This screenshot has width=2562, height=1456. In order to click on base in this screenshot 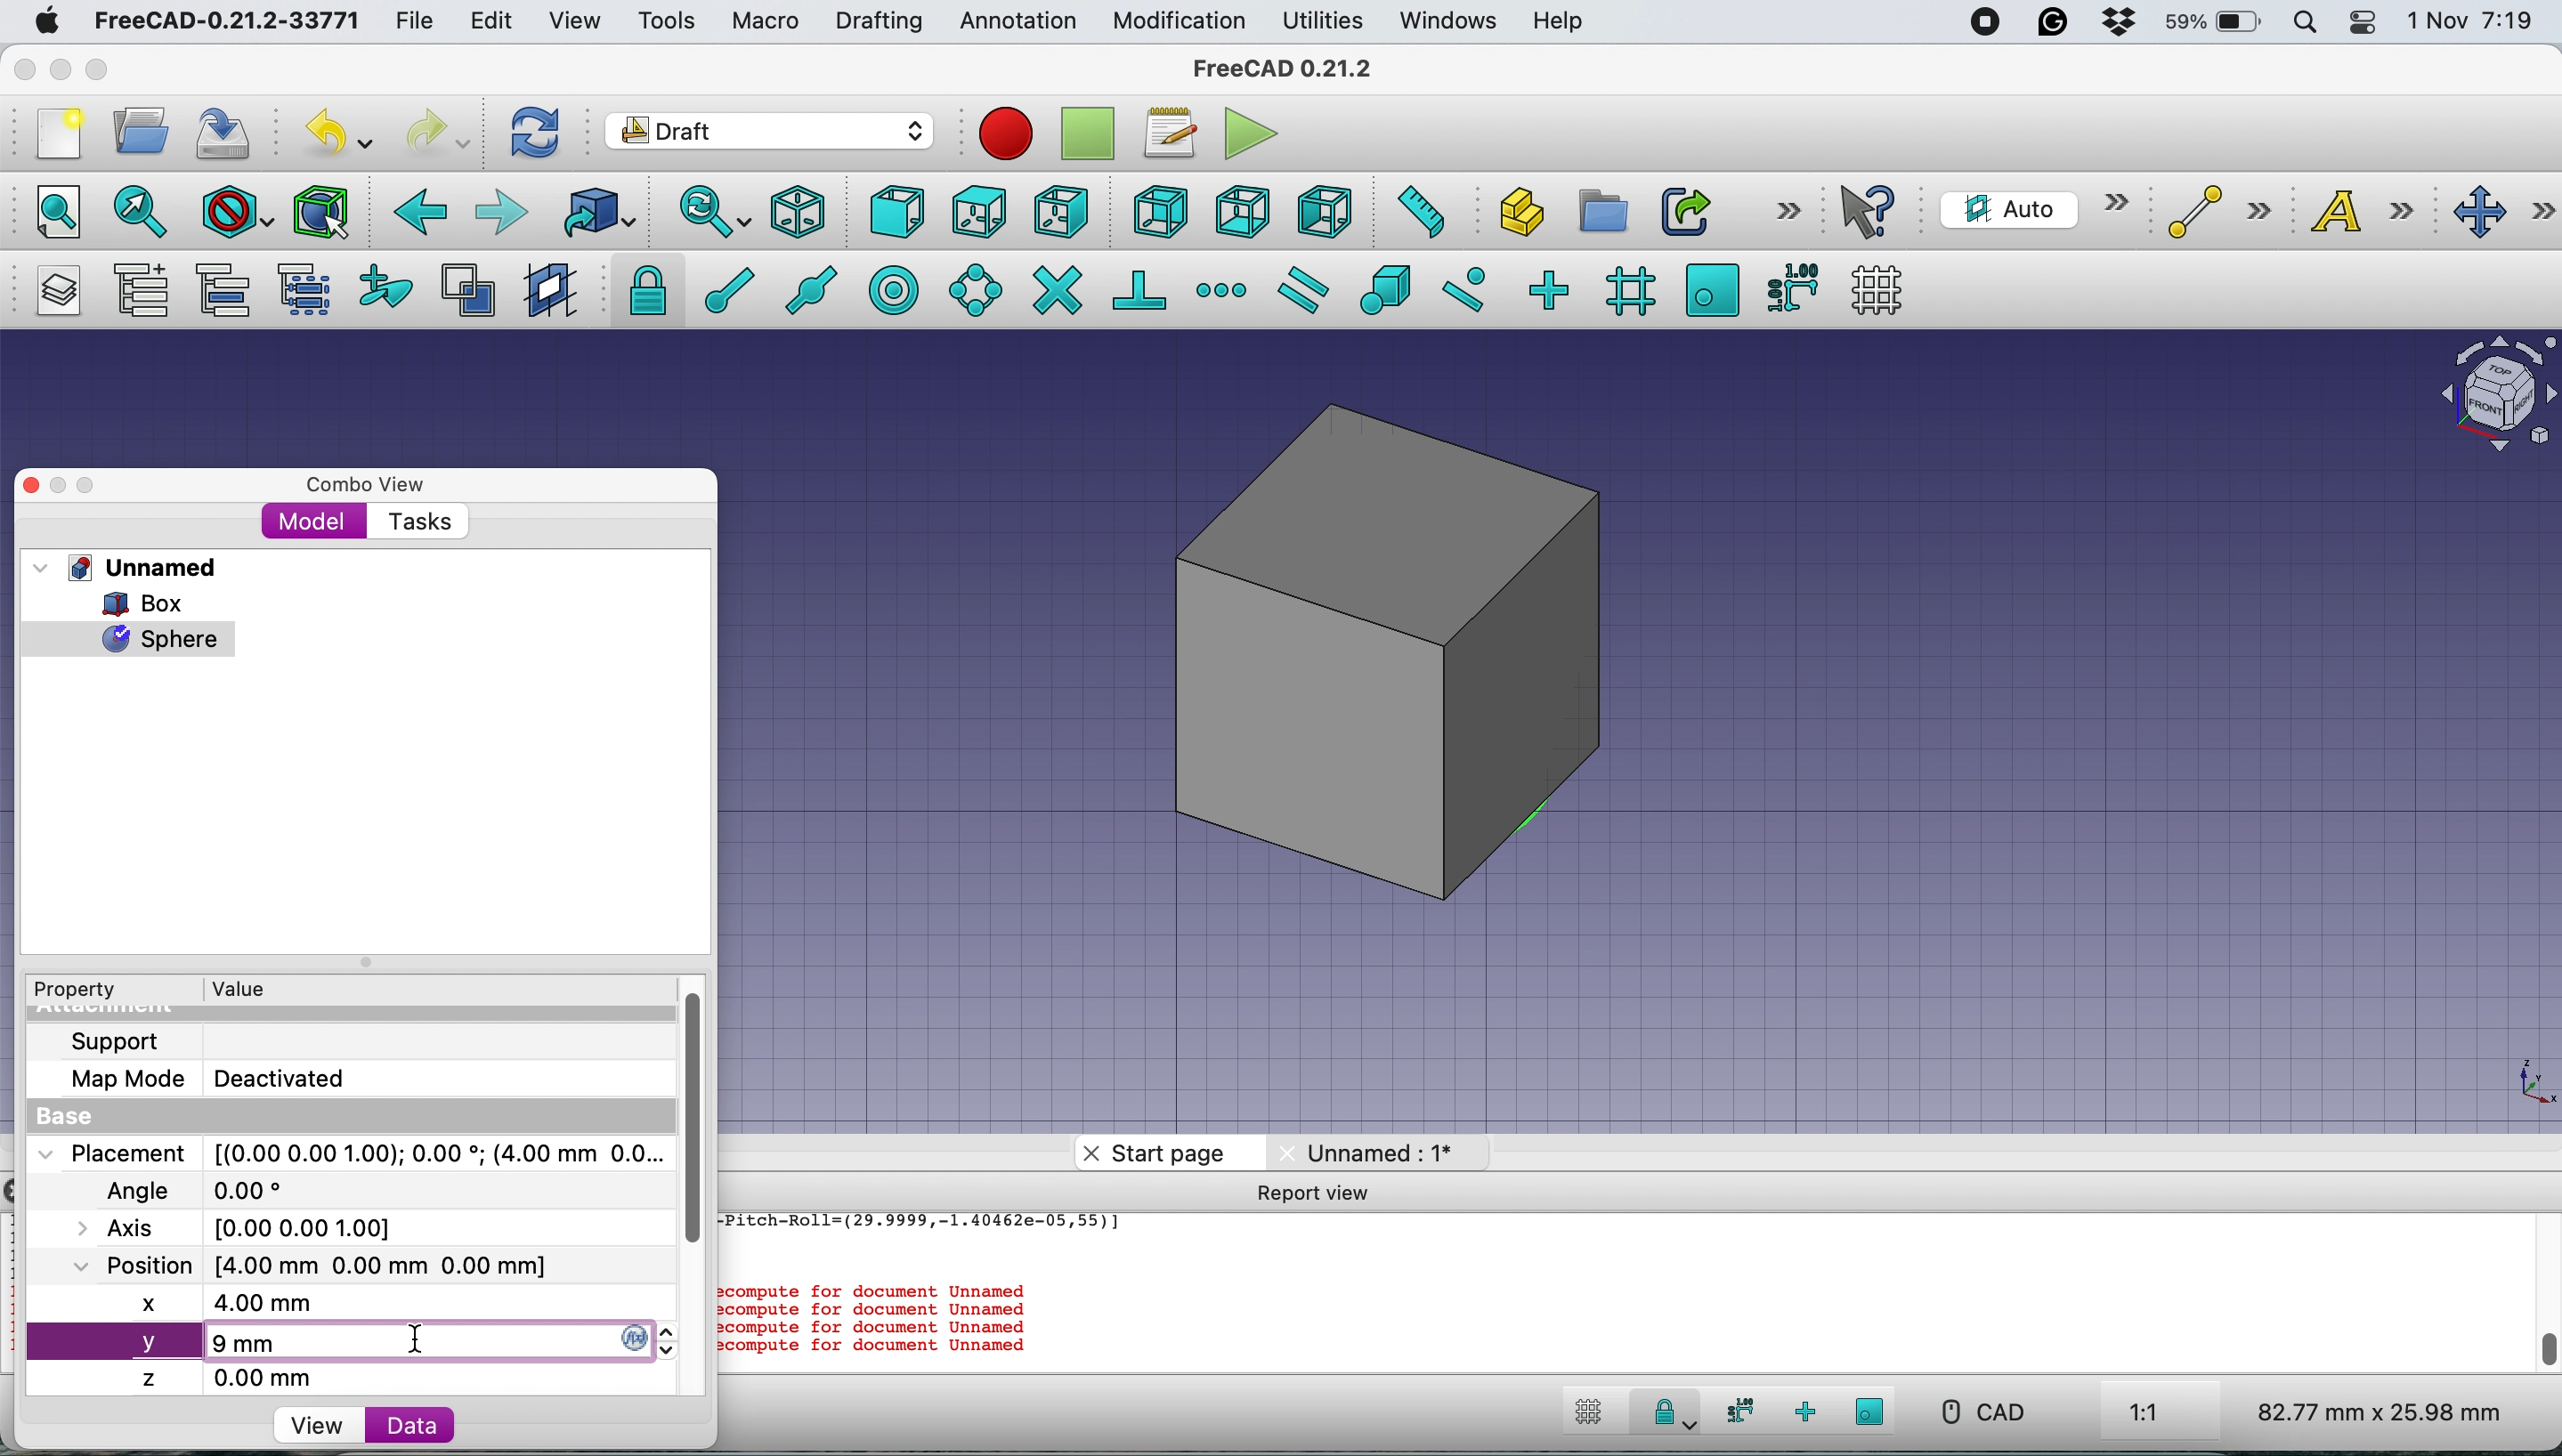, I will do `click(71, 1118)`.